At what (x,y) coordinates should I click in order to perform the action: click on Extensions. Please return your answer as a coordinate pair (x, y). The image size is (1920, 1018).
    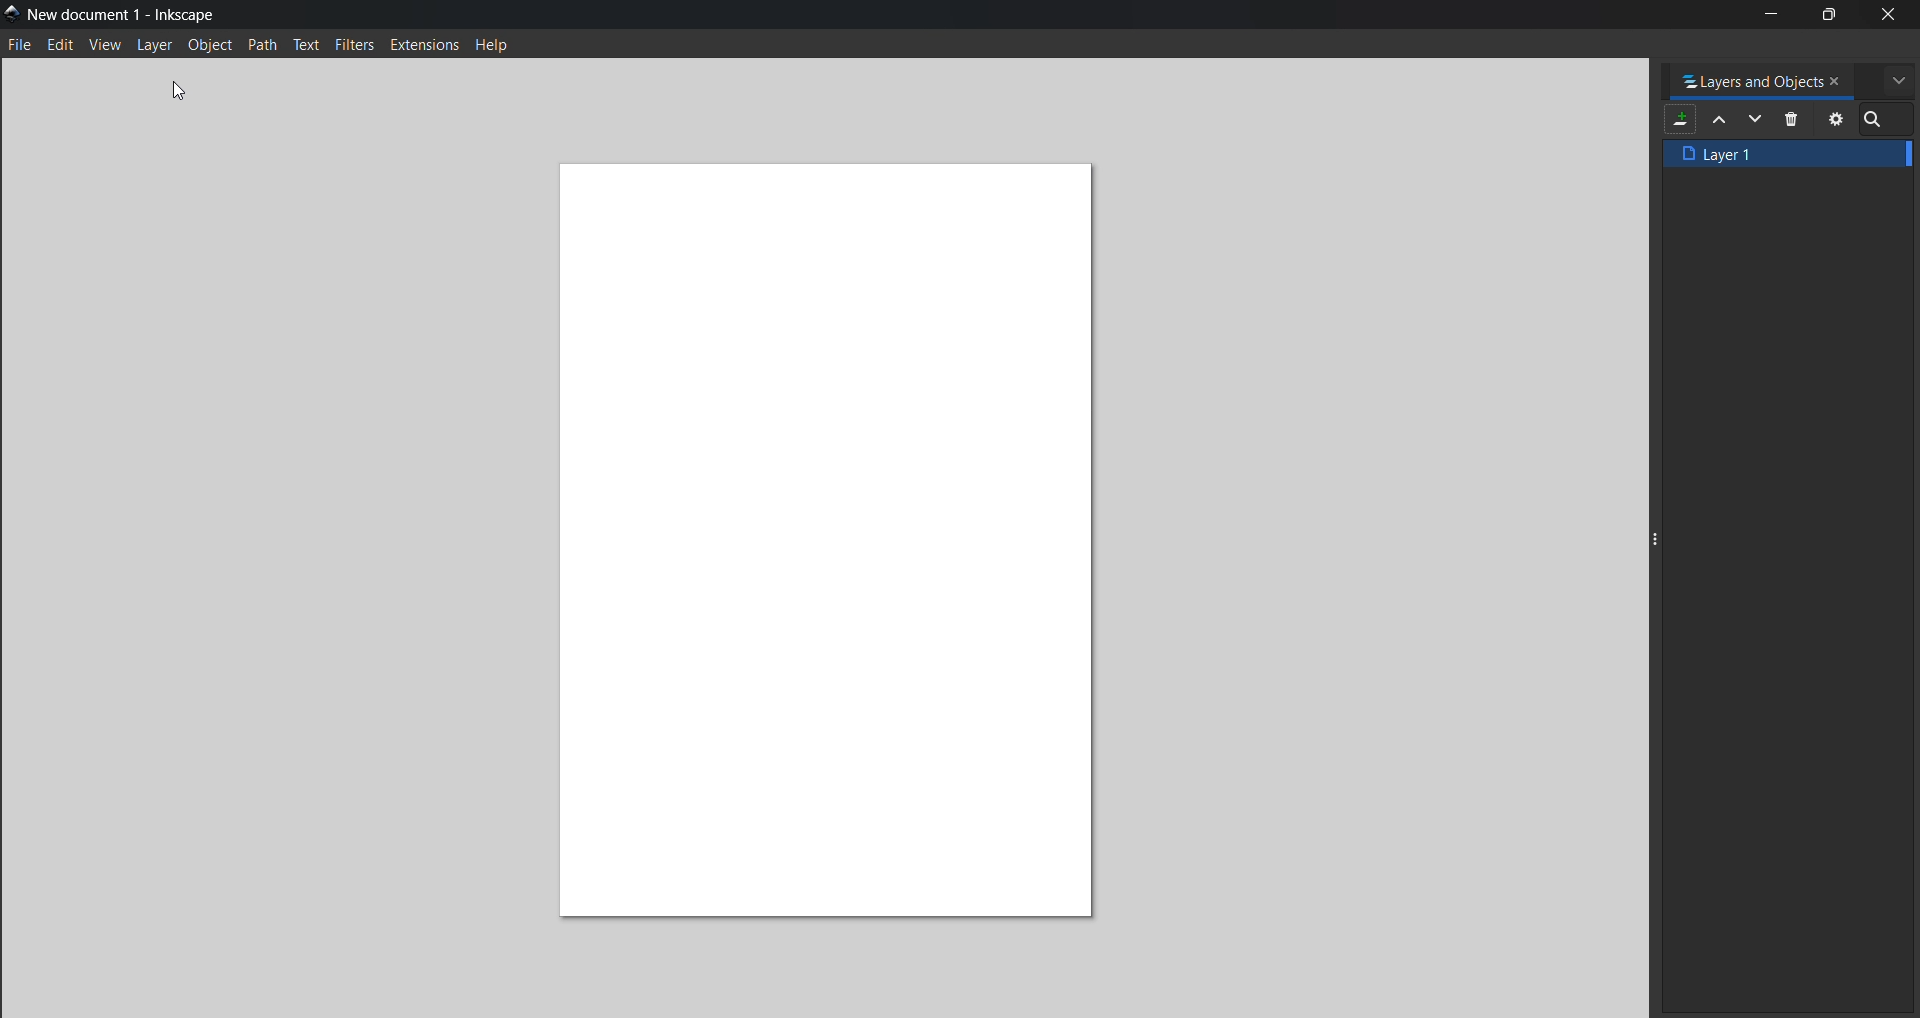
    Looking at the image, I should click on (427, 47).